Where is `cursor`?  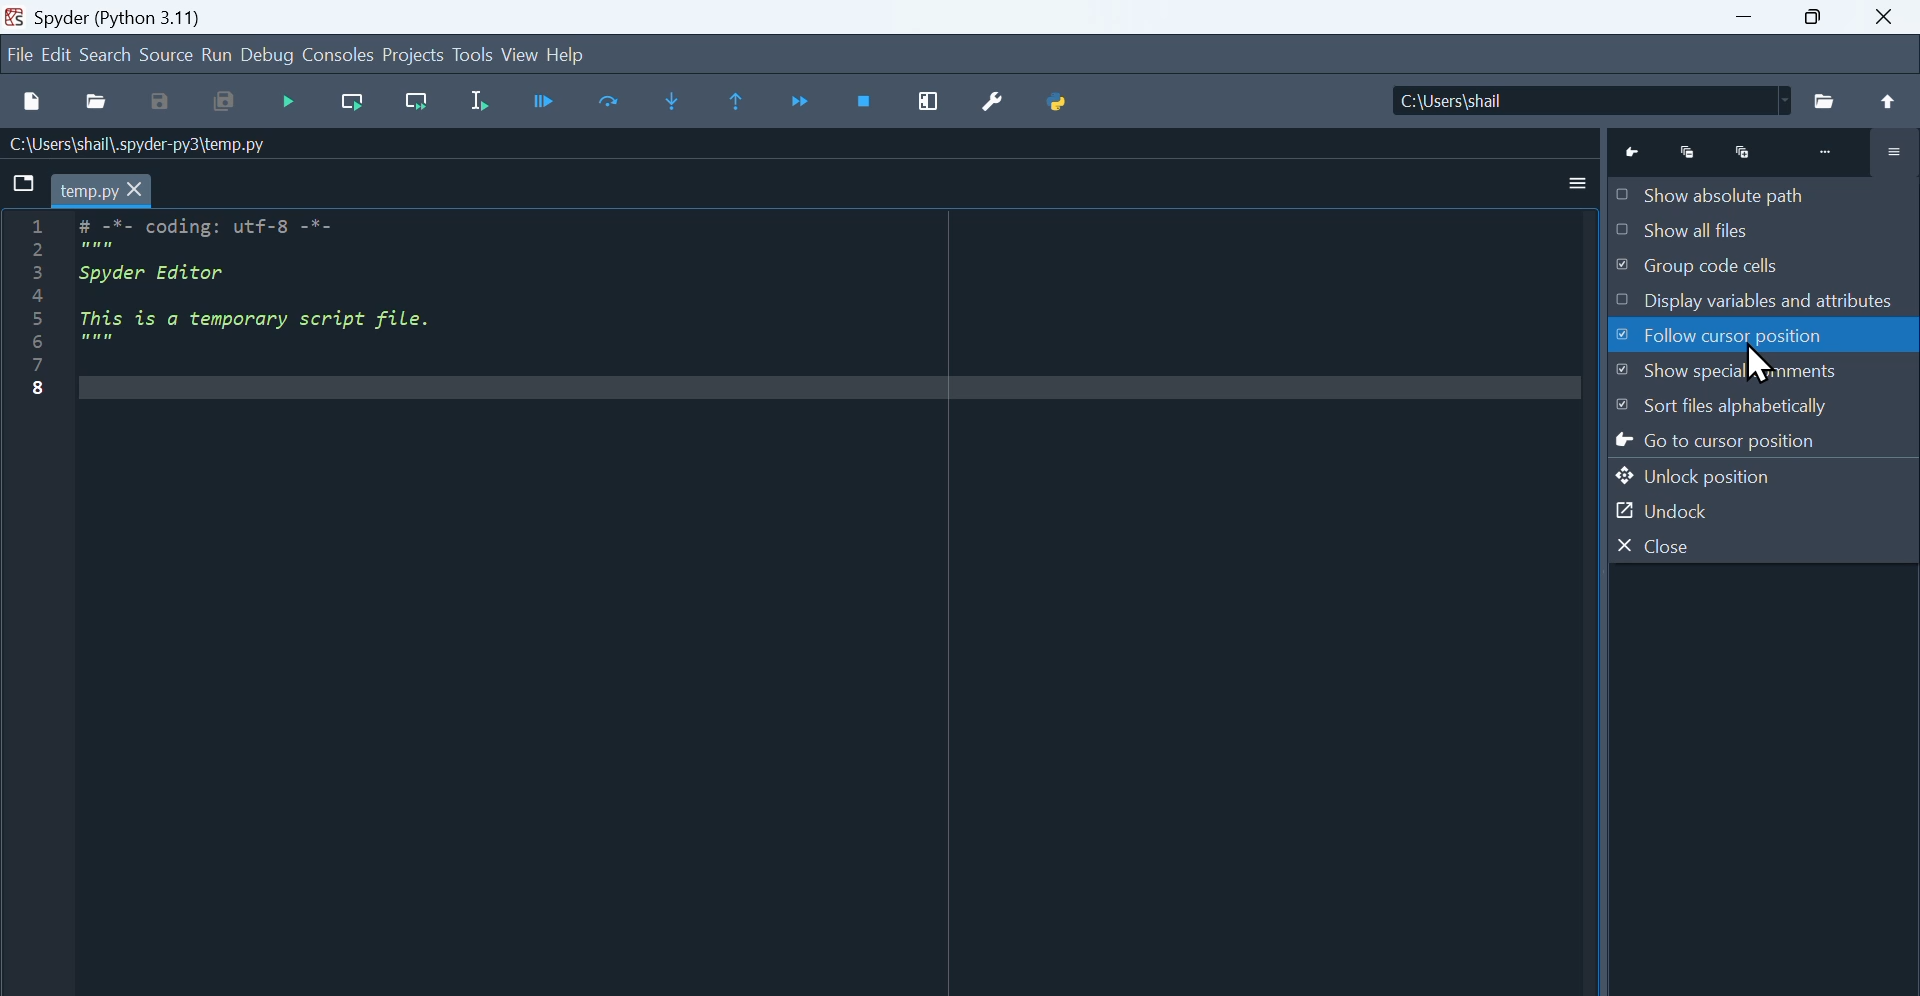 cursor is located at coordinates (1774, 358).